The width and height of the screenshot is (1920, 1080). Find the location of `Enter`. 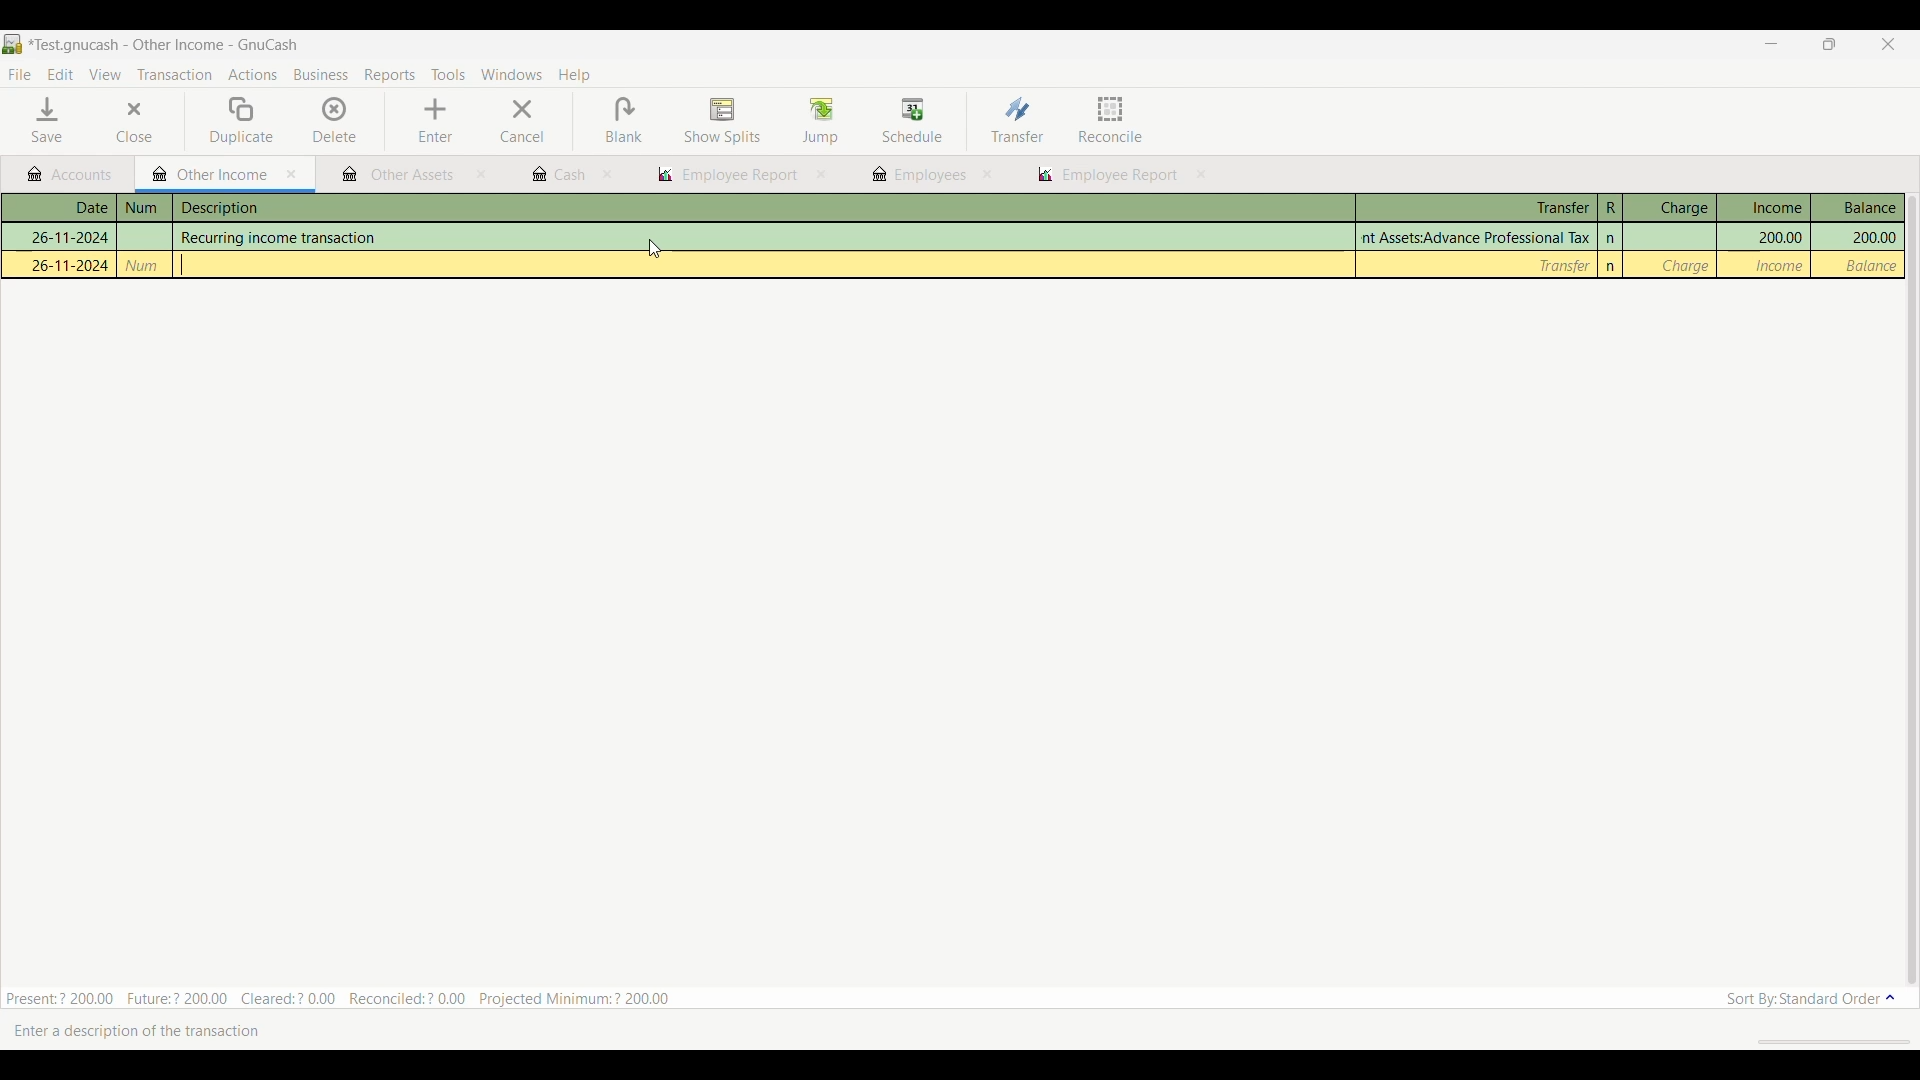

Enter is located at coordinates (435, 121).